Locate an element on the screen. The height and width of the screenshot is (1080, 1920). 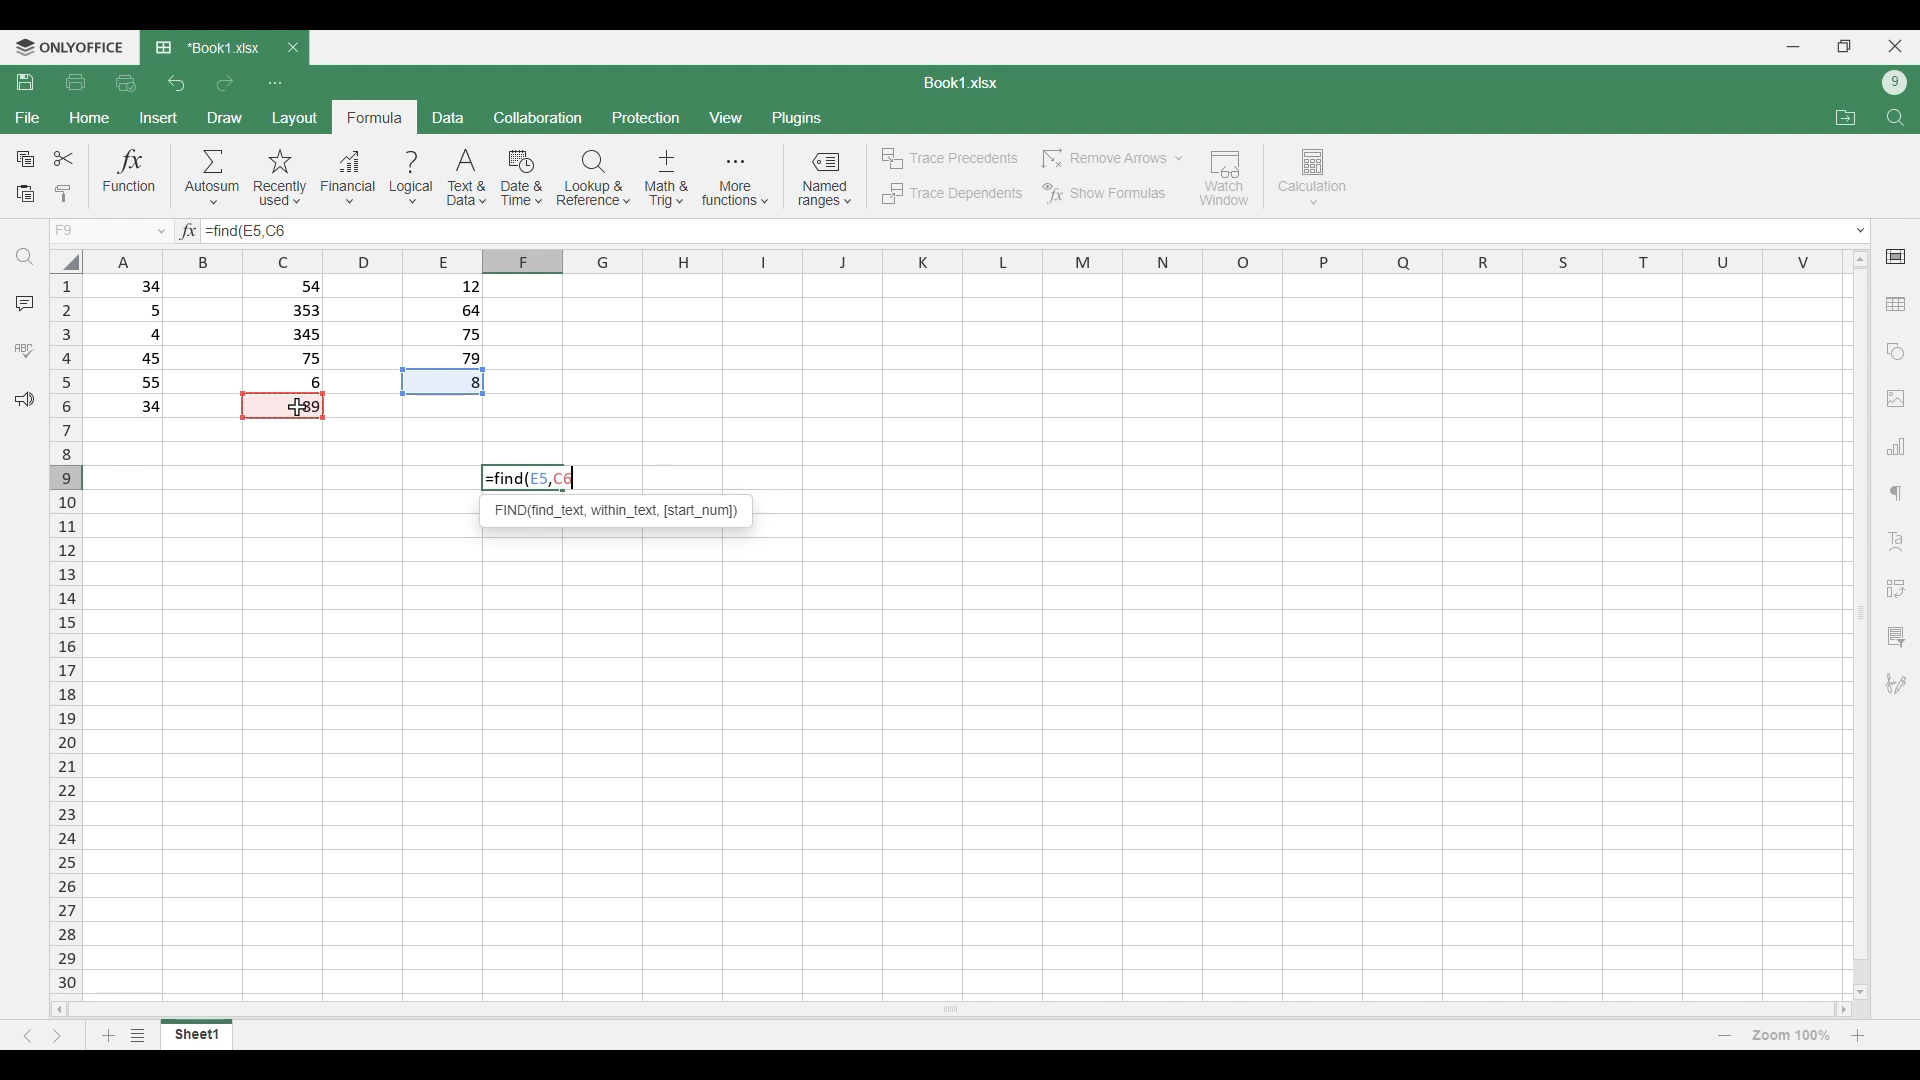
Comments is located at coordinates (25, 304).